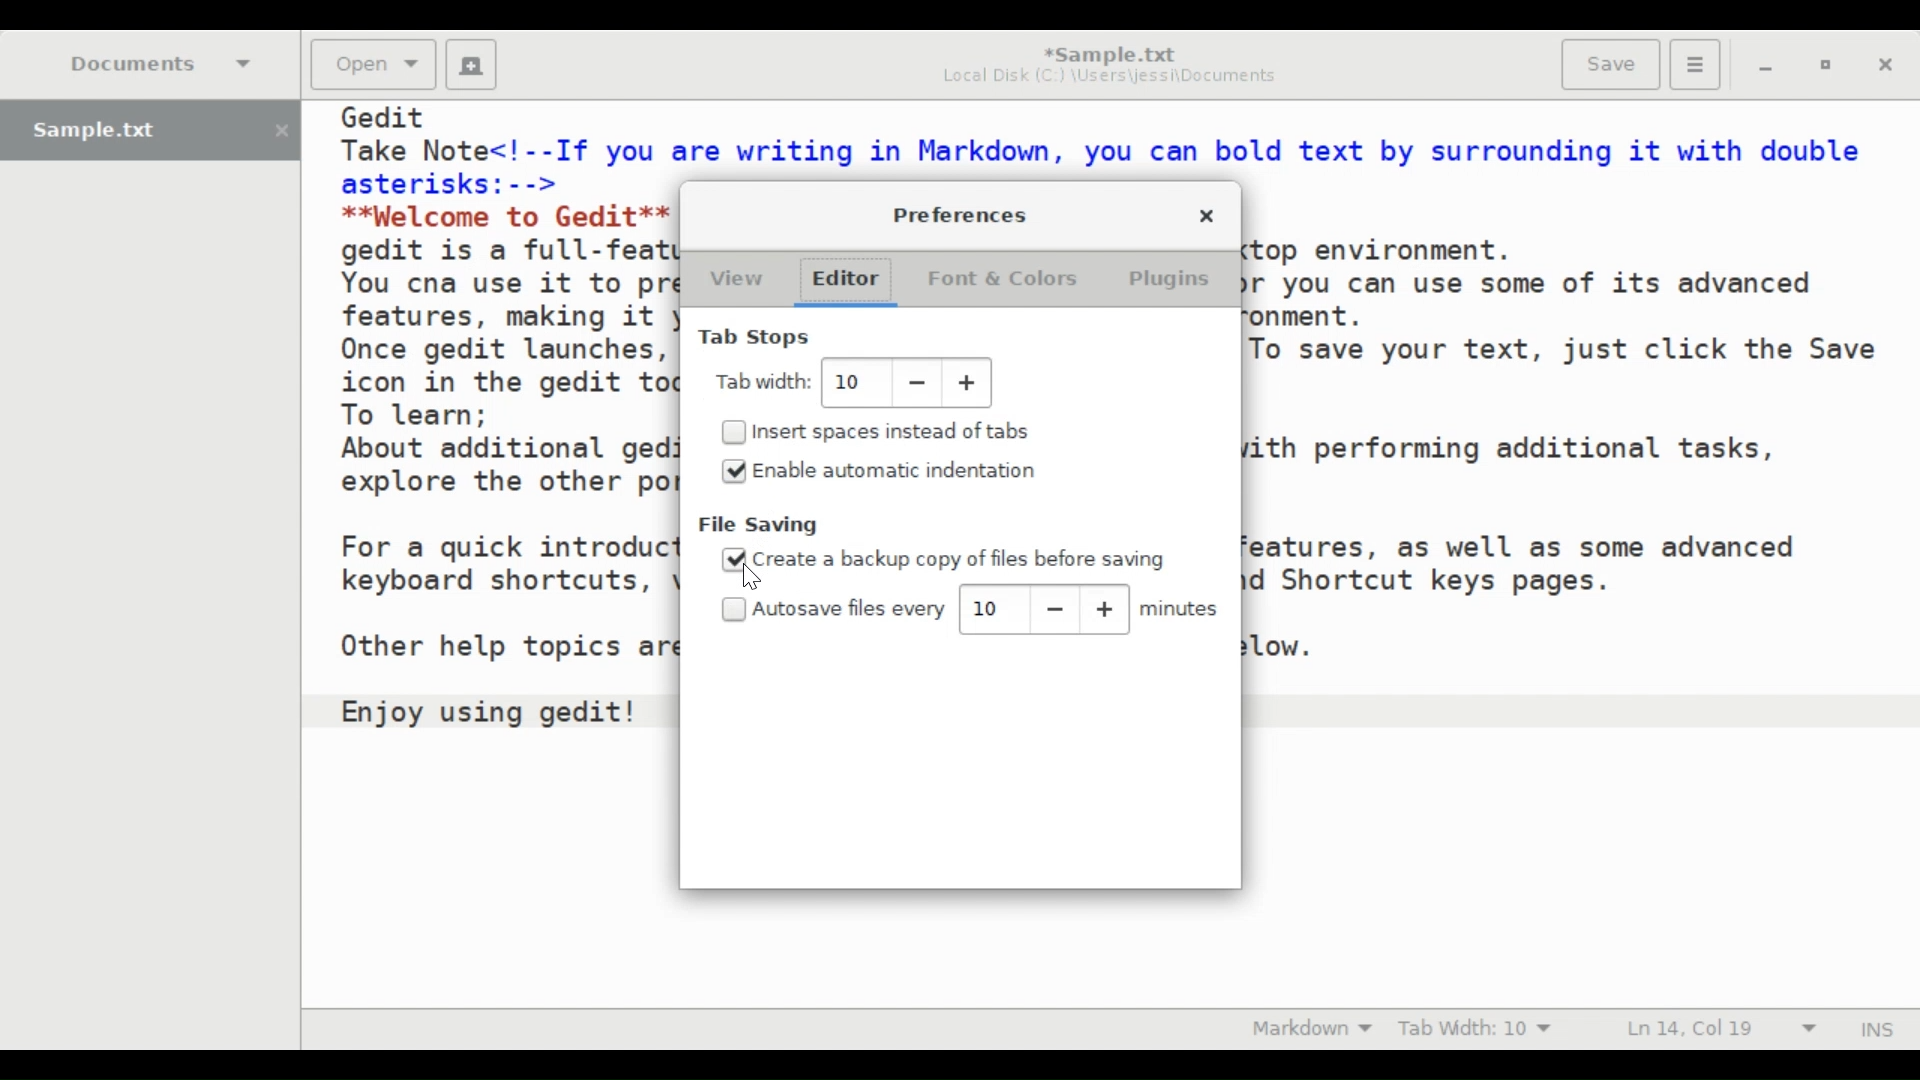  What do you see at coordinates (1480, 1029) in the screenshot?
I see `Tab Width: 10` at bounding box center [1480, 1029].